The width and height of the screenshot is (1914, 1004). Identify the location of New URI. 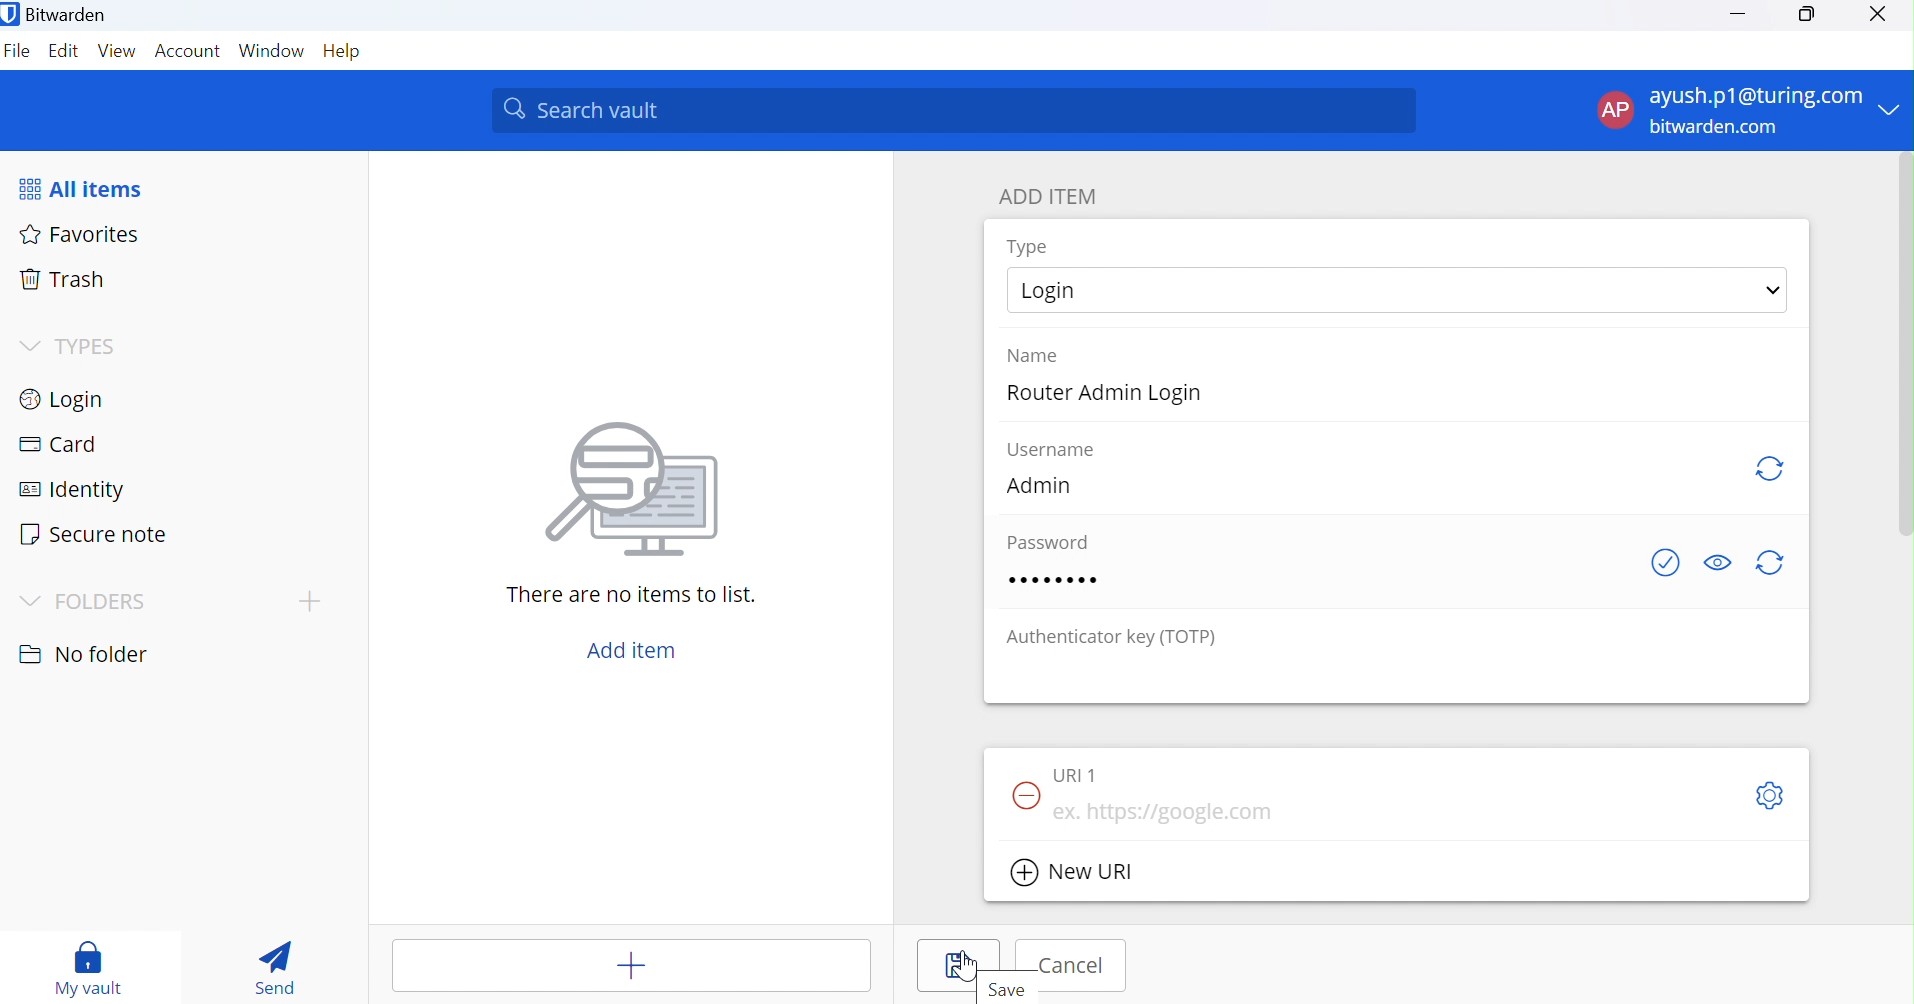
(1077, 873).